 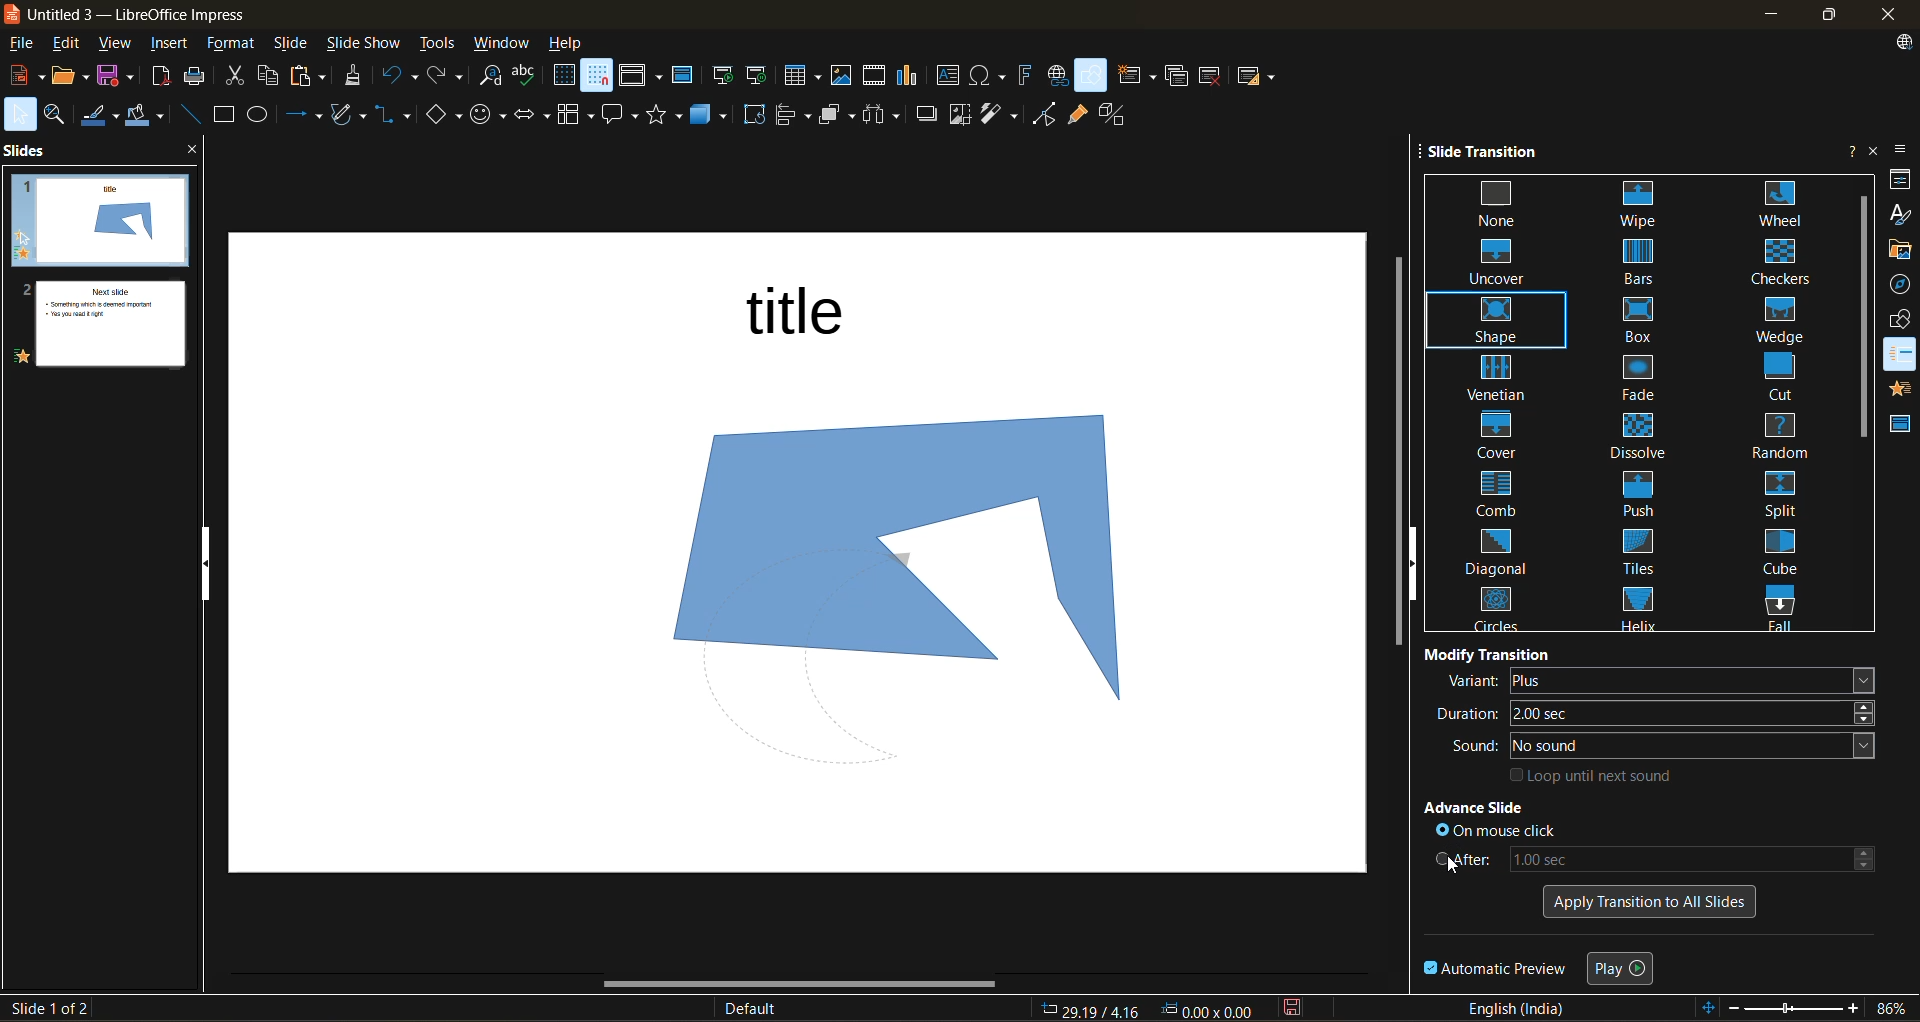 What do you see at coordinates (574, 115) in the screenshot?
I see `flowchart` at bounding box center [574, 115].